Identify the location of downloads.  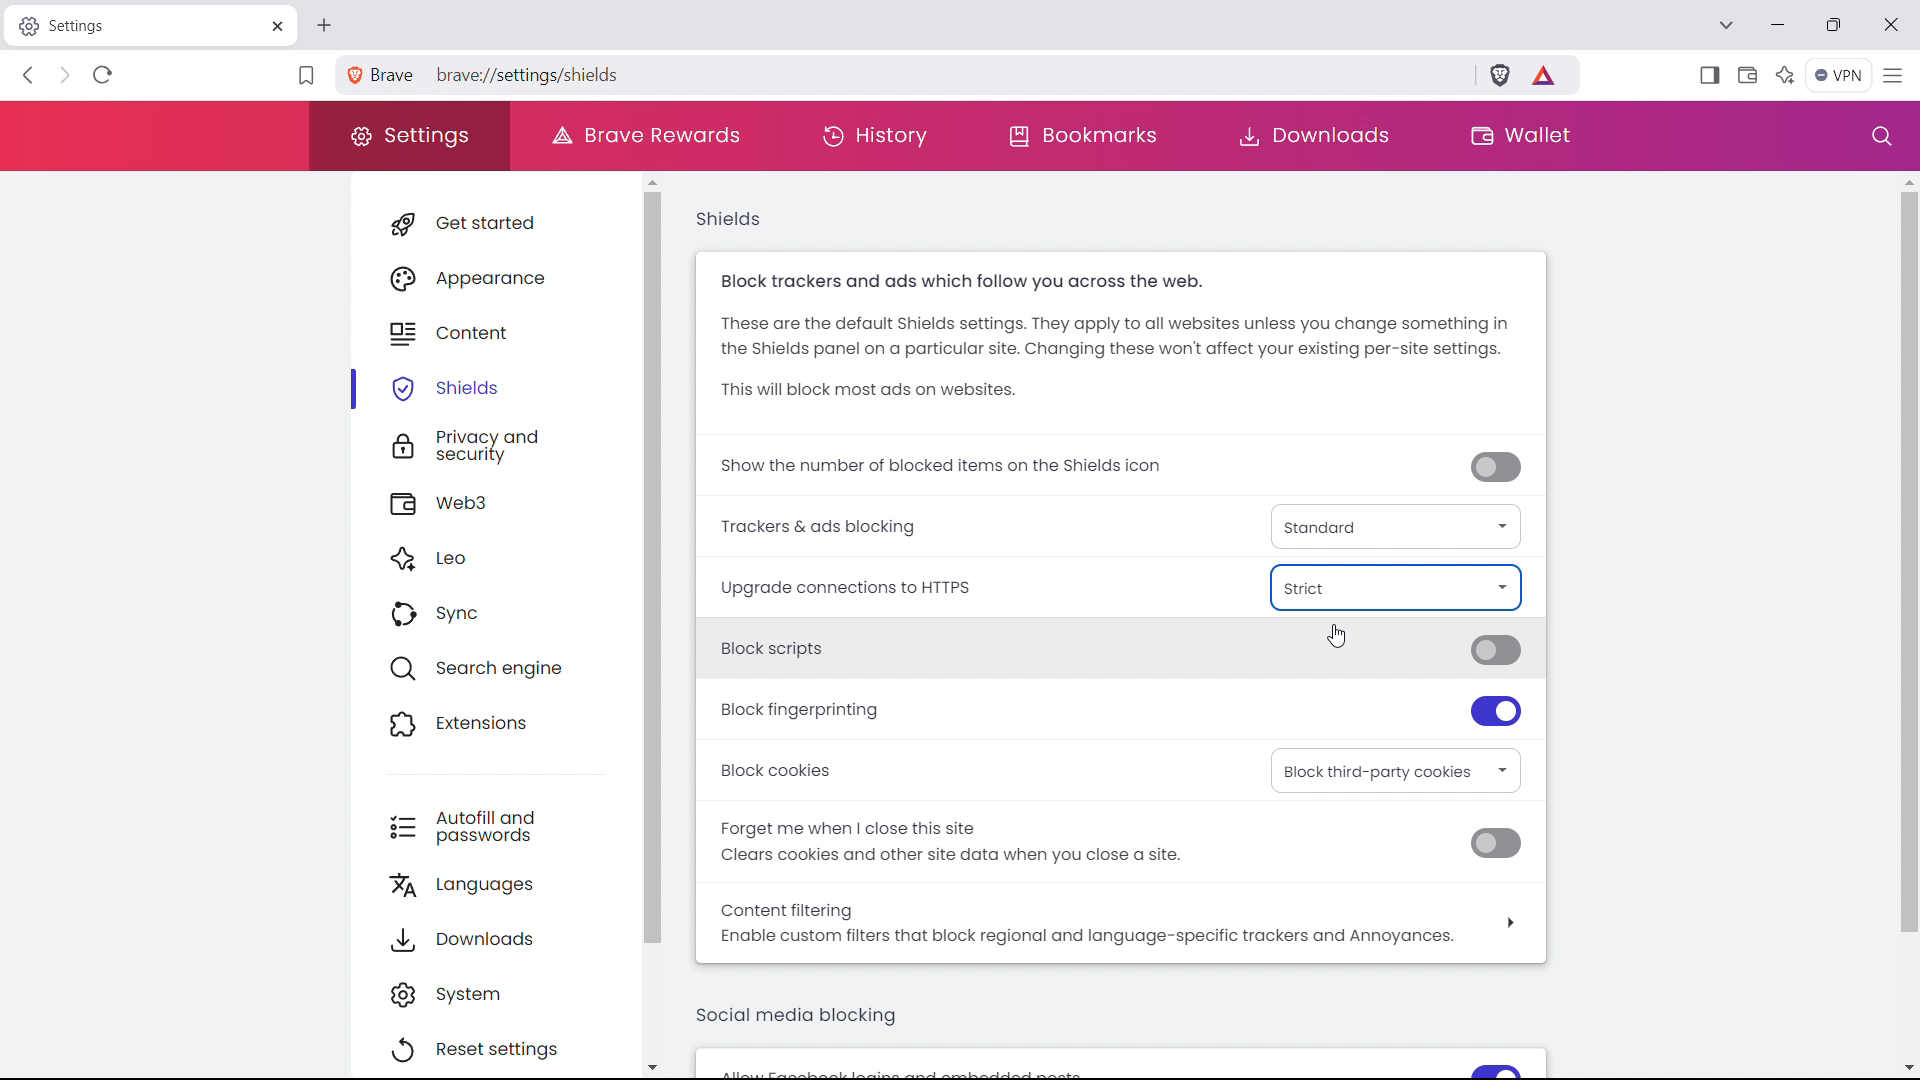
(1318, 137).